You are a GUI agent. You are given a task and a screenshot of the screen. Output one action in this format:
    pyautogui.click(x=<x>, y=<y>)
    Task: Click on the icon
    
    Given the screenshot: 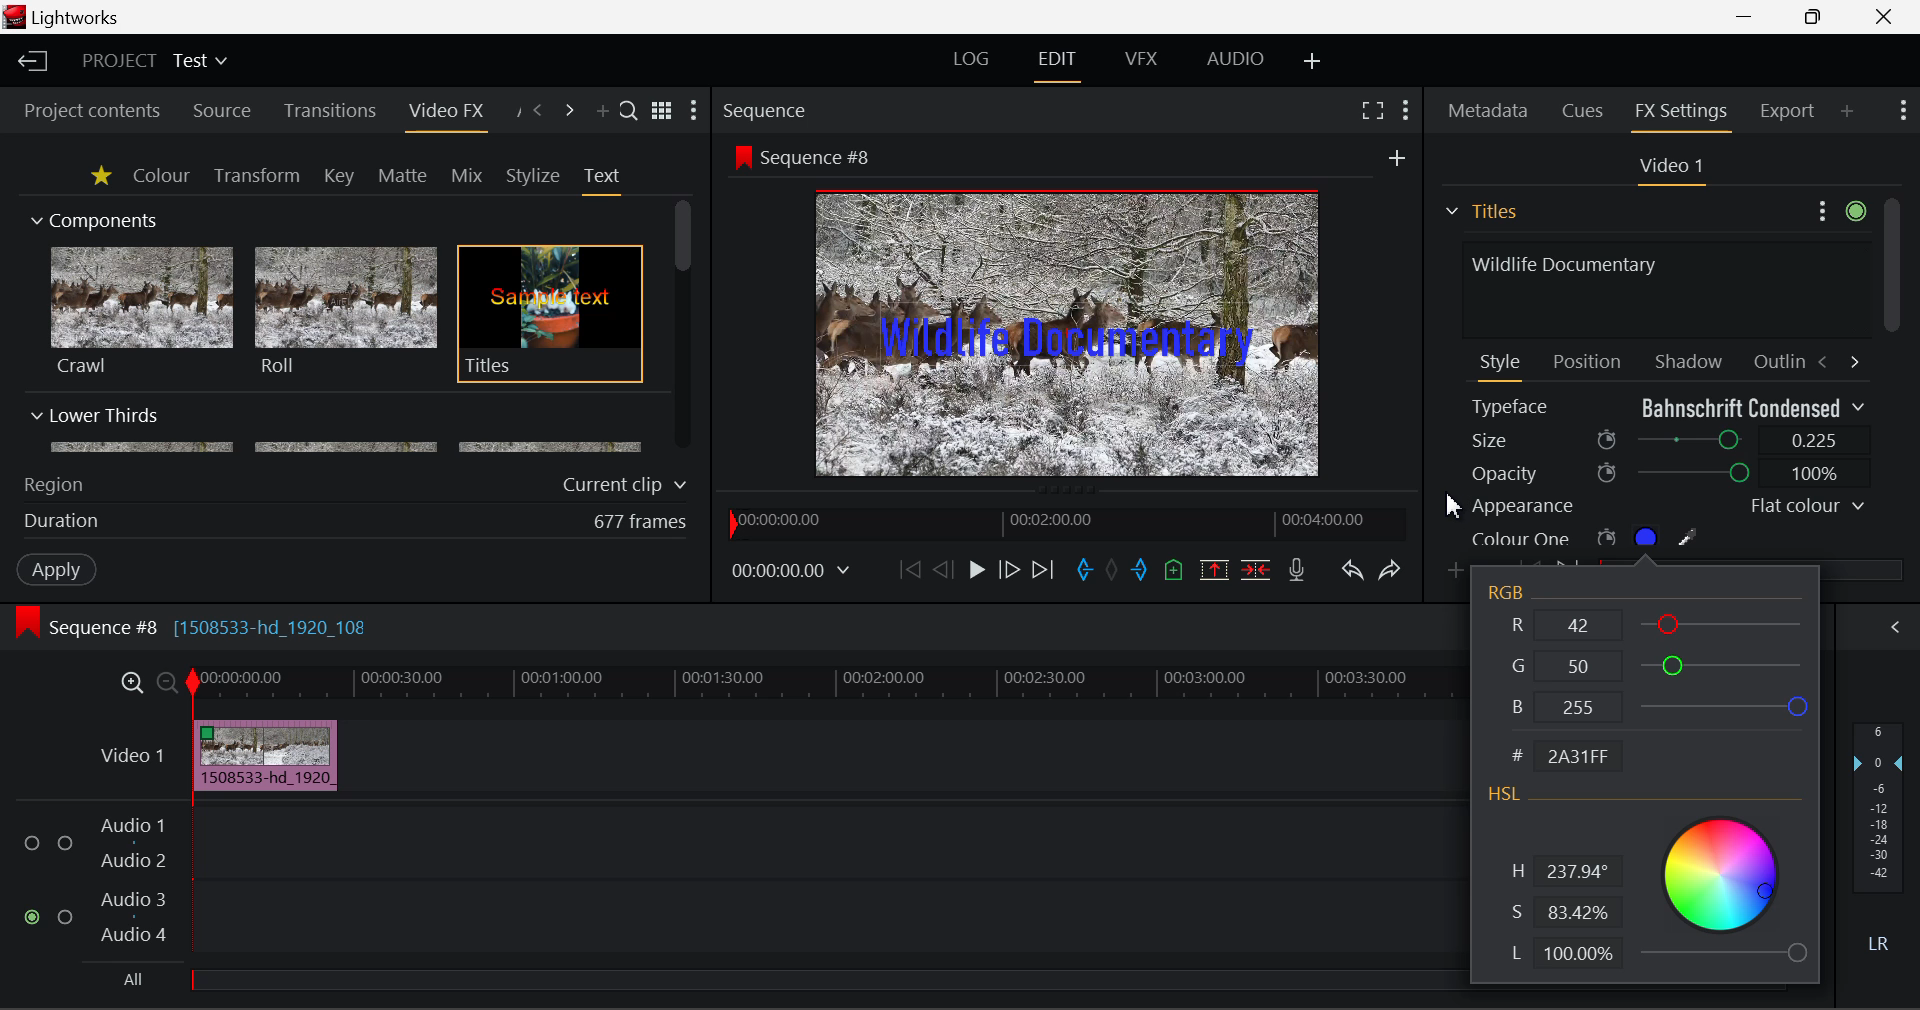 What is the action you would take?
    pyautogui.click(x=26, y=623)
    